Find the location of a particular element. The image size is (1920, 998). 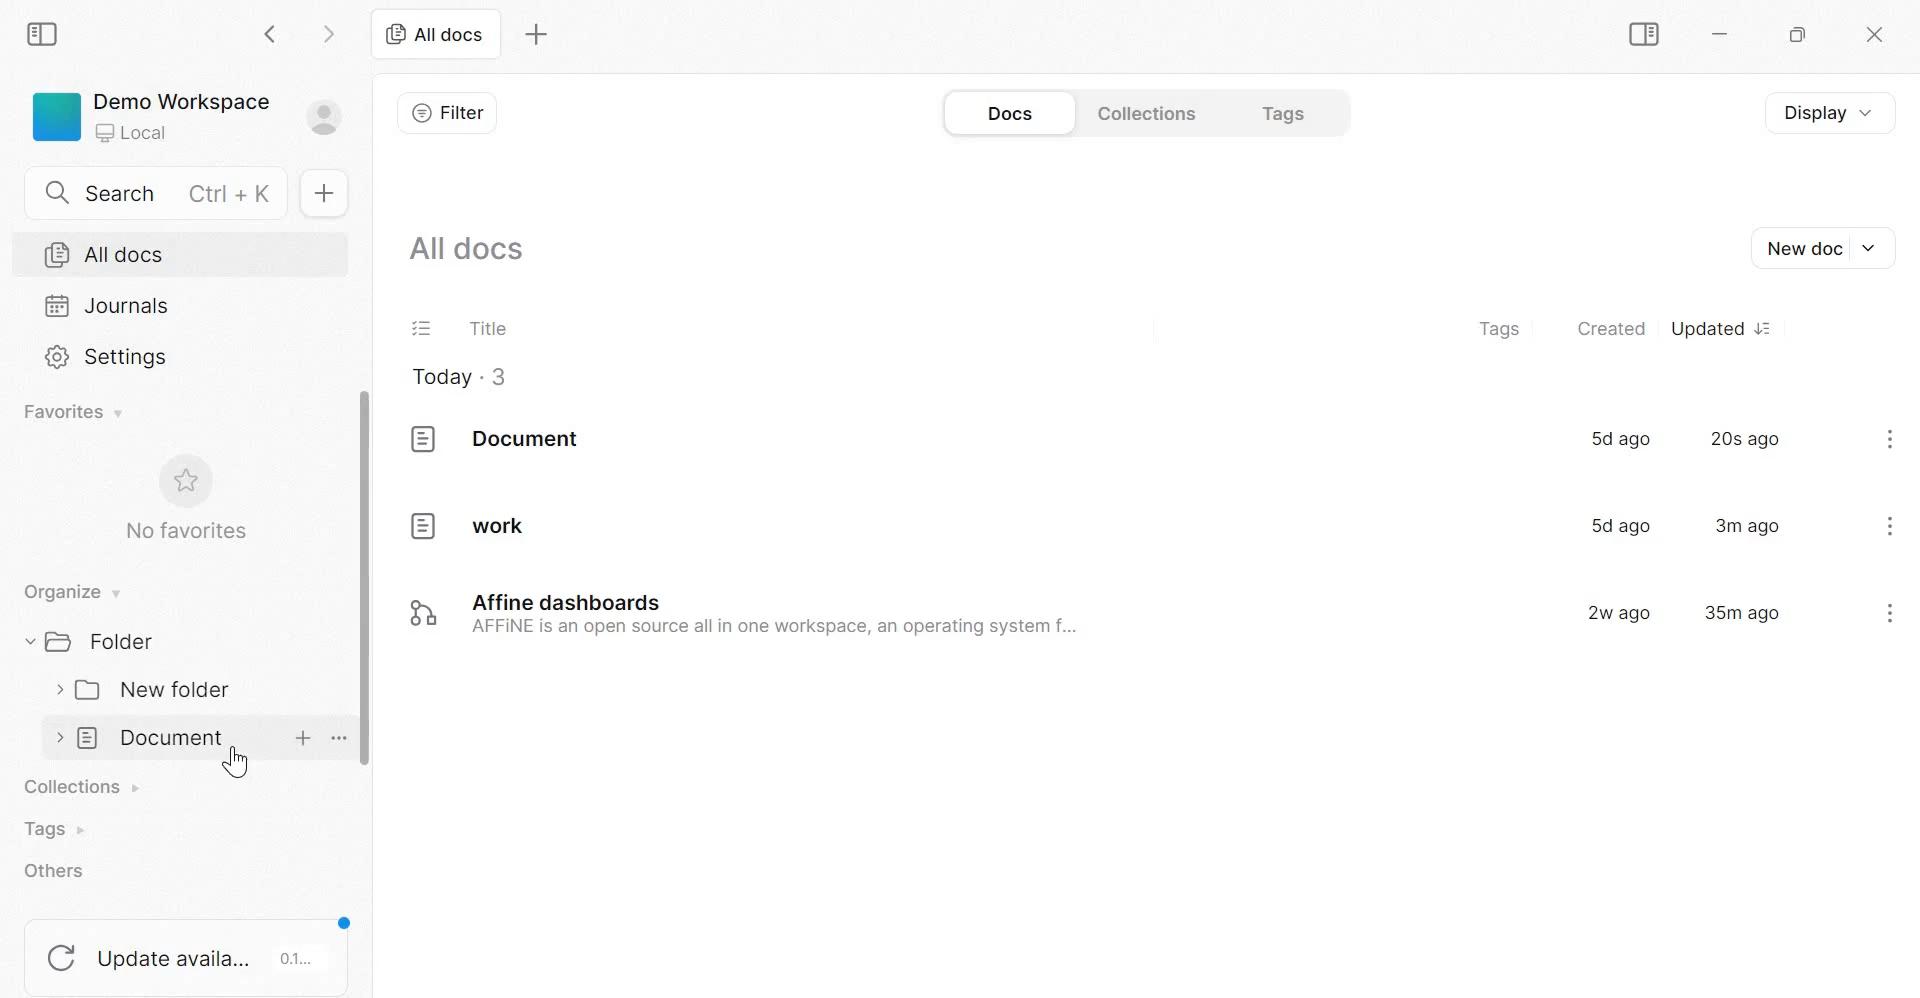

kebab menu is located at coordinates (1892, 525).